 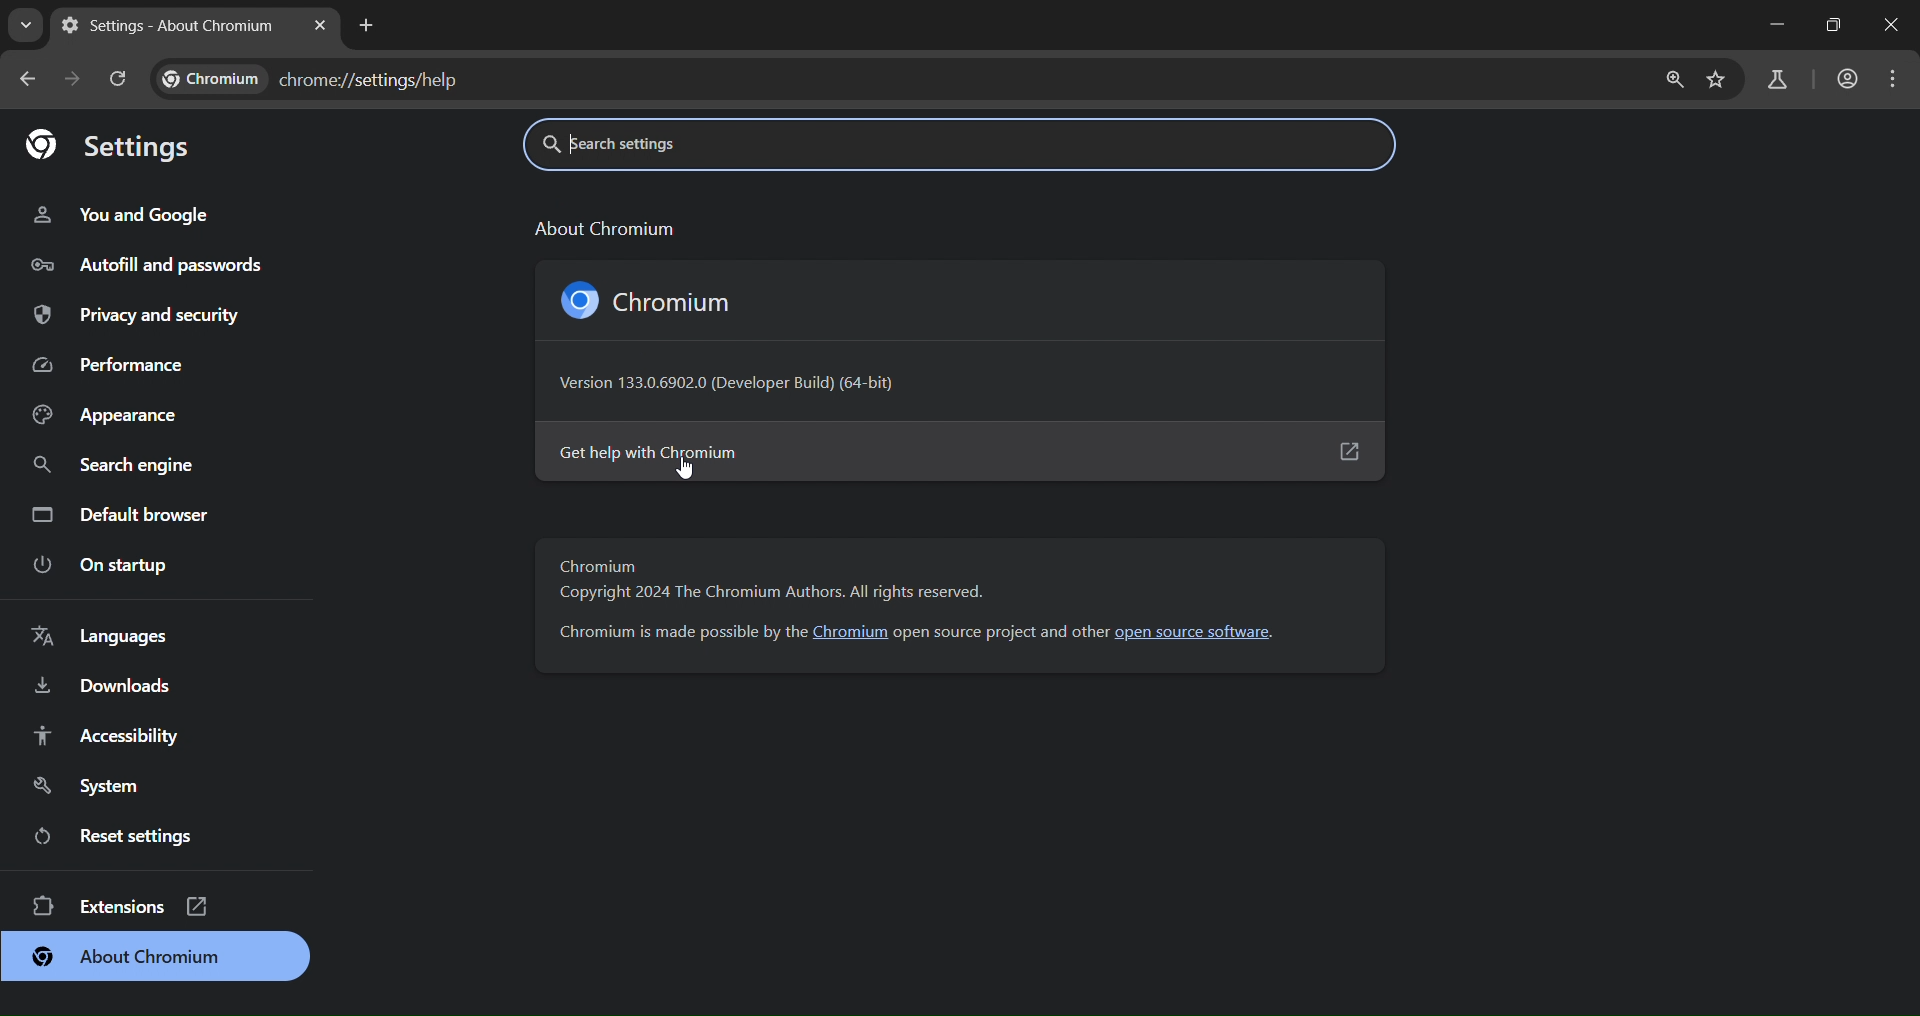 What do you see at coordinates (120, 462) in the screenshot?
I see `search engine ` at bounding box center [120, 462].